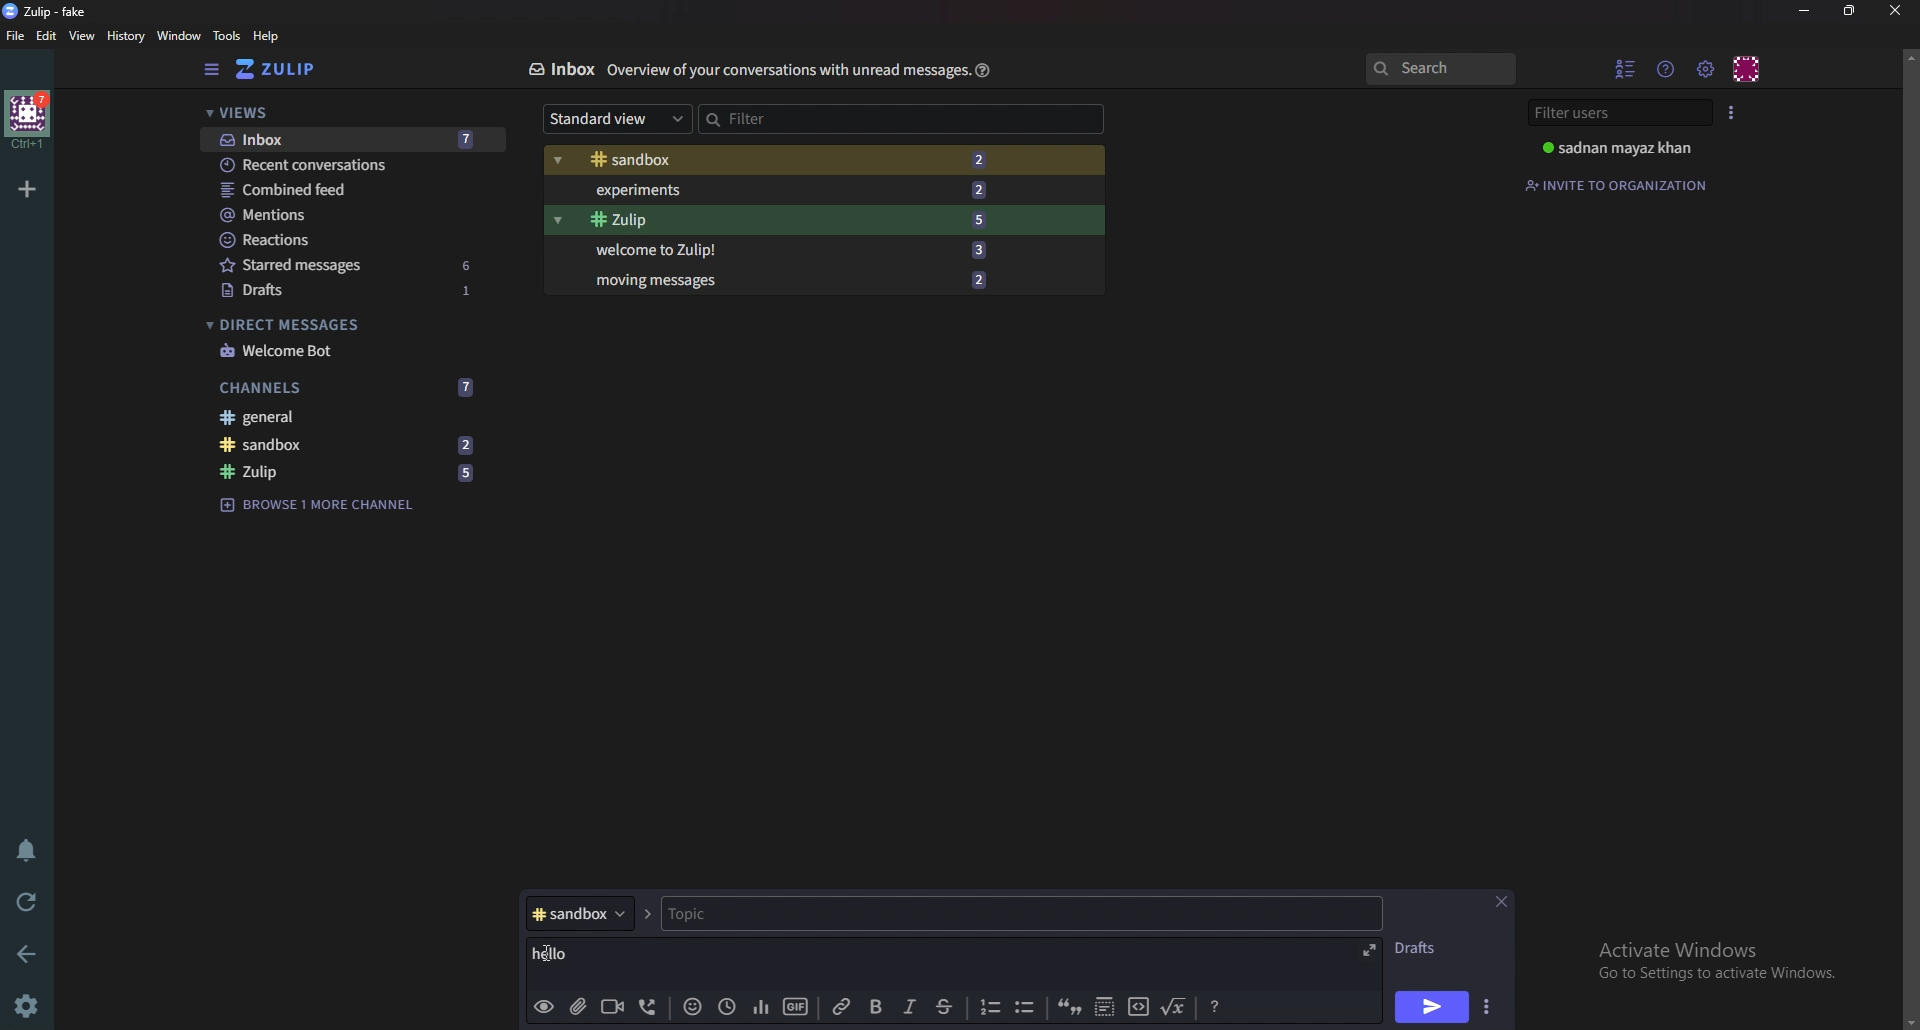 The image size is (1920, 1030). Describe the element at coordinates (308, 266) in the screenshot. I see `starred messages` at that location.